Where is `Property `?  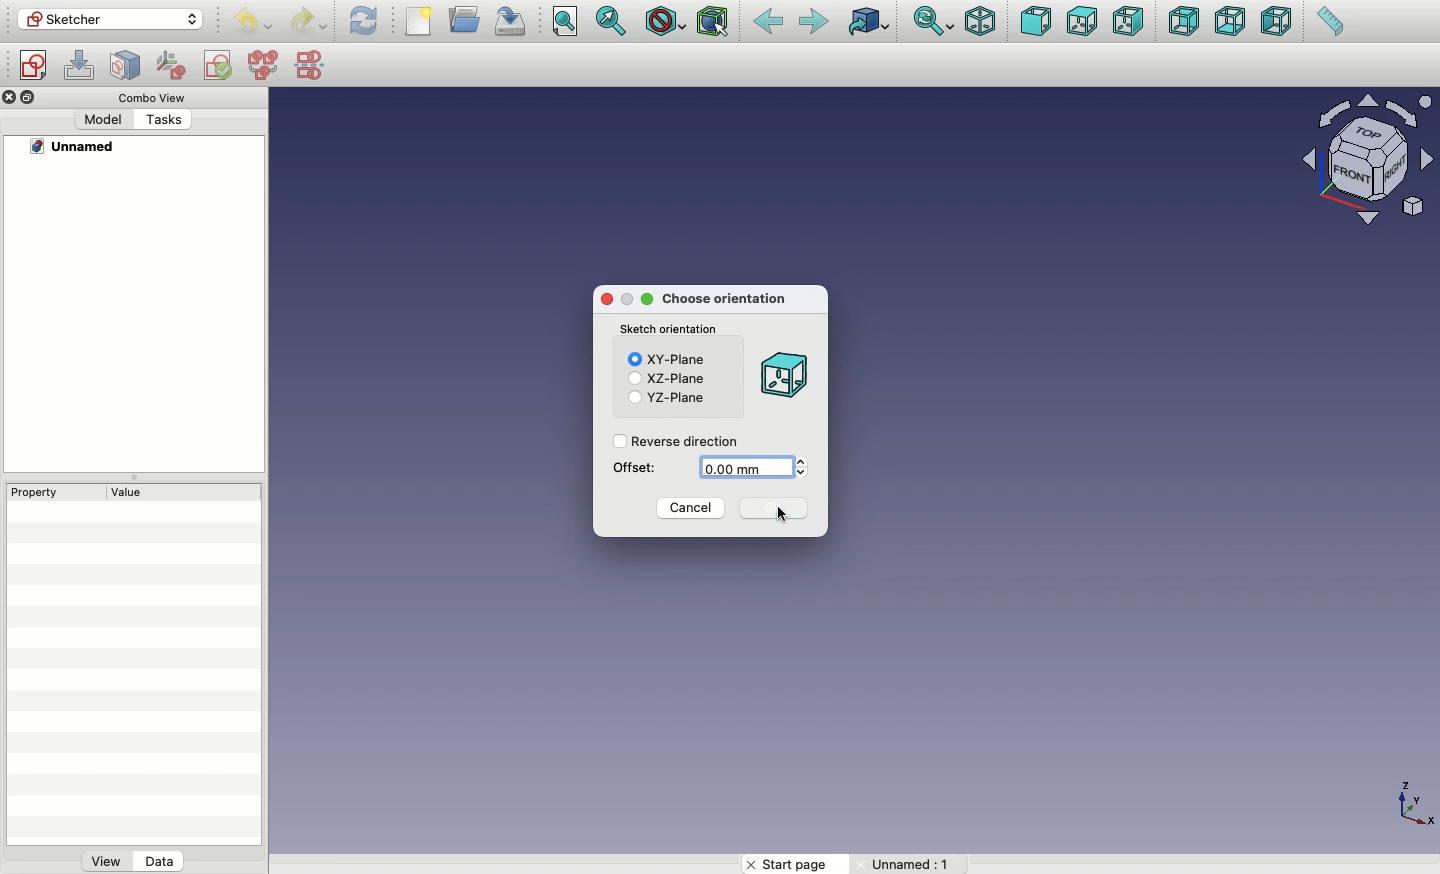
Property  is located at coordinates (45, 491).